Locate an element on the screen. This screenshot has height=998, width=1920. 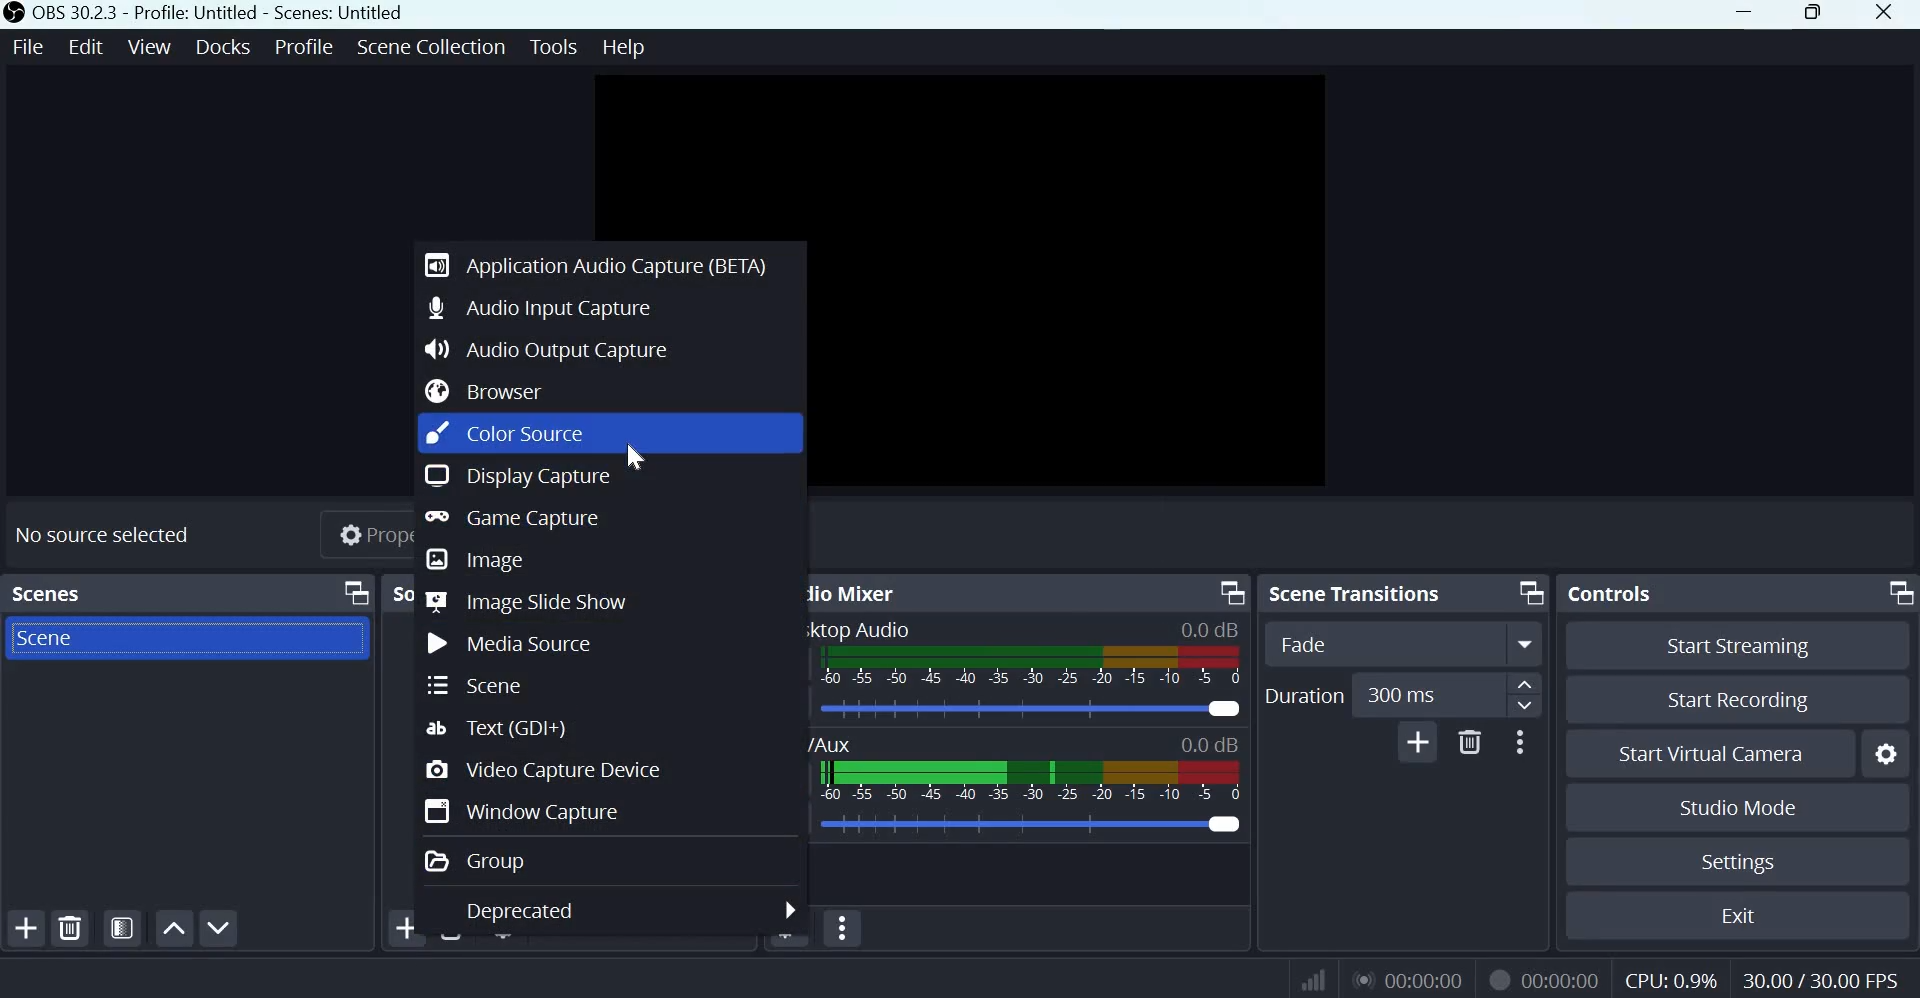
Settings is located at coordinates (1736, 862).